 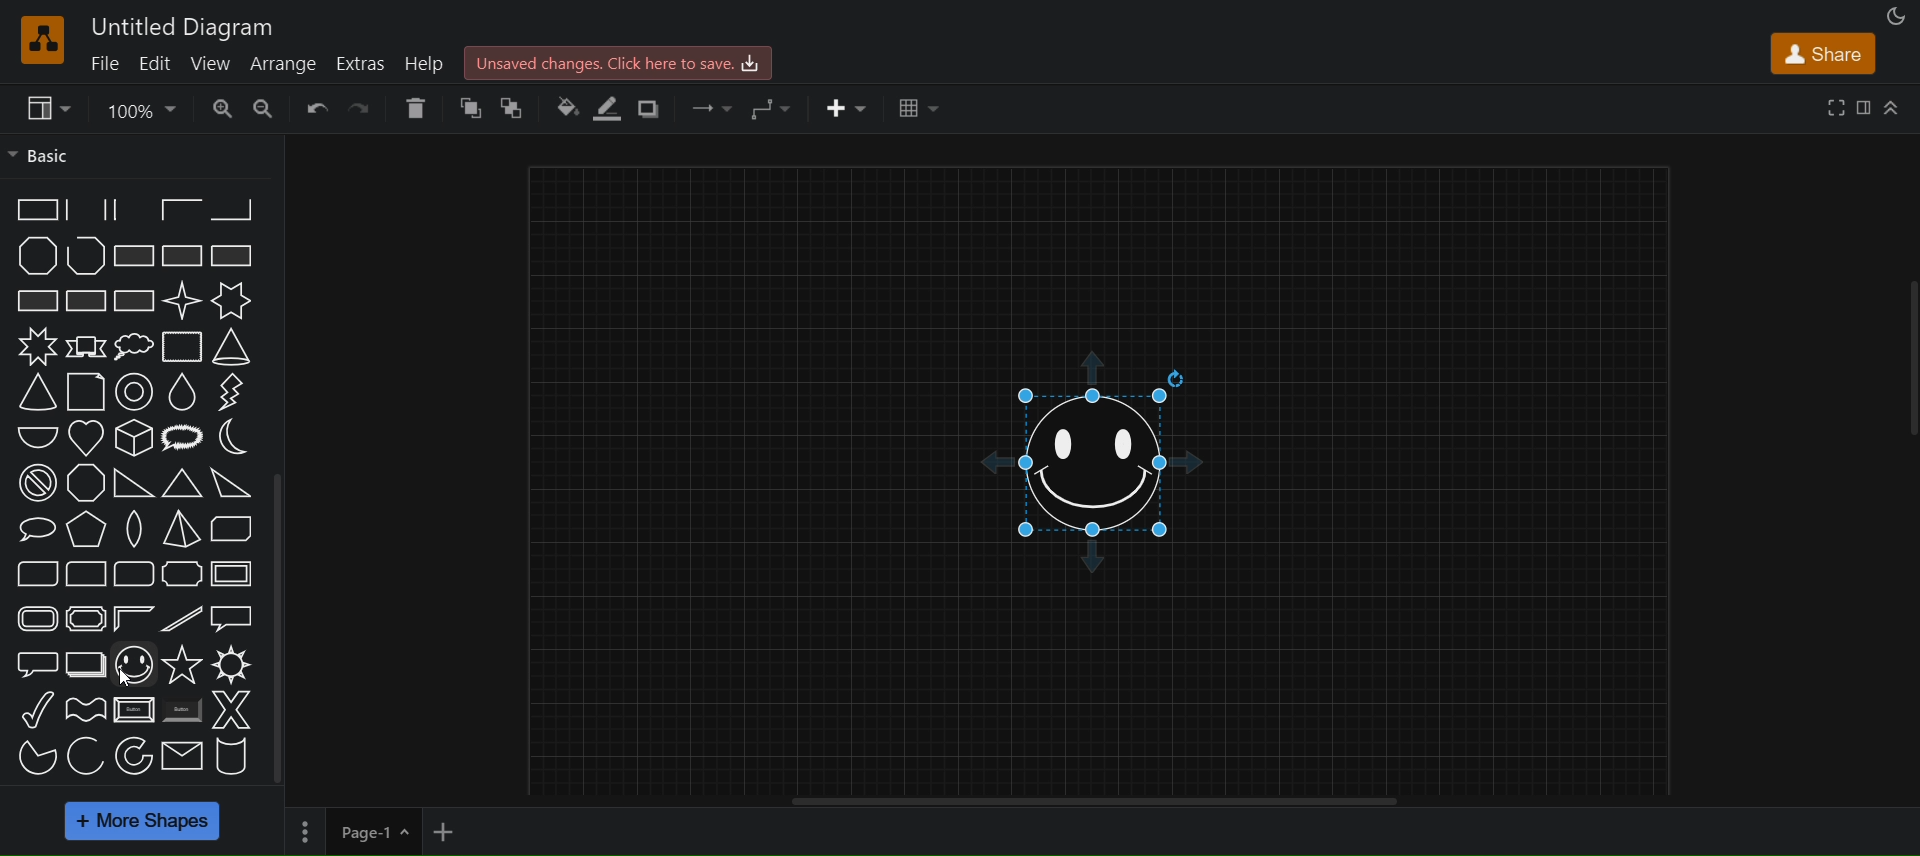 What do you see at coordinates (182, 573) in the screenshot?
I see `plaque` at bounding box center [182, 573].